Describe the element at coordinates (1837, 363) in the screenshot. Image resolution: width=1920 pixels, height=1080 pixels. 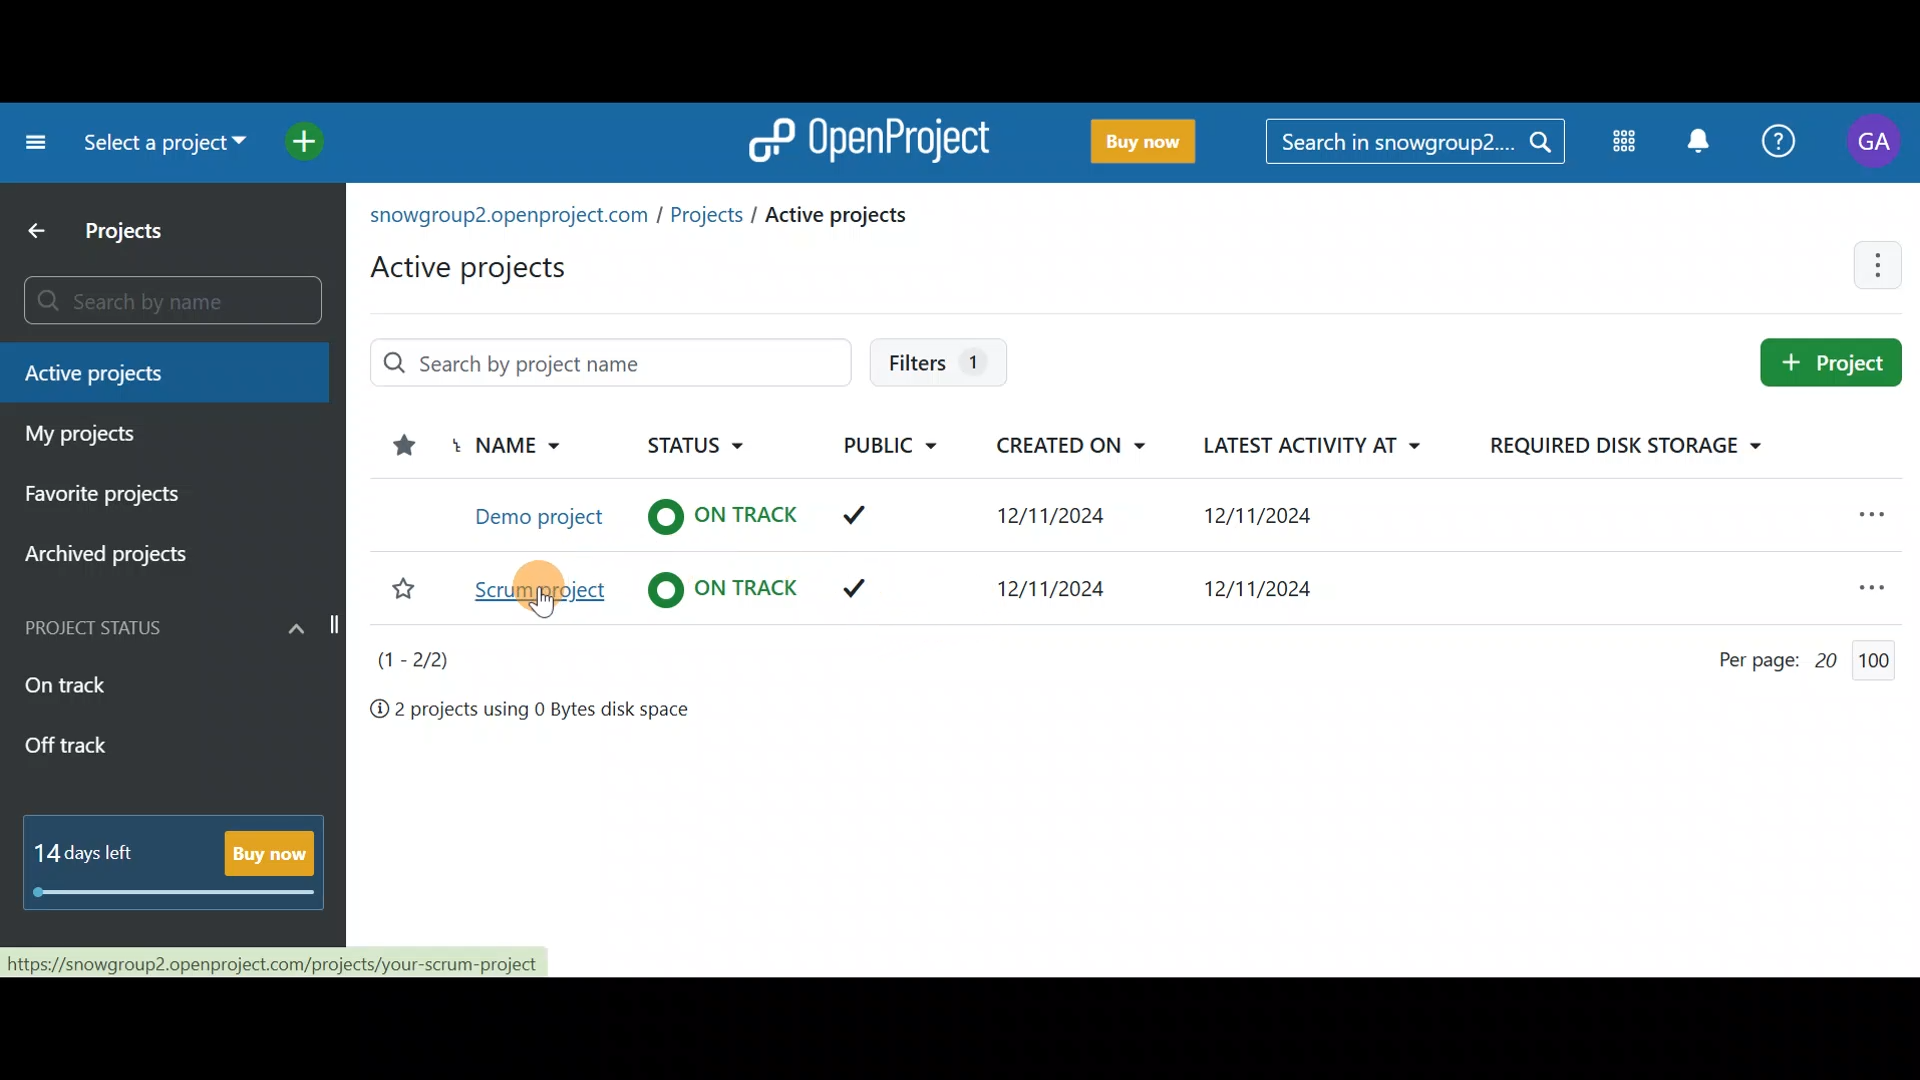
I see `Create new project` at that location.